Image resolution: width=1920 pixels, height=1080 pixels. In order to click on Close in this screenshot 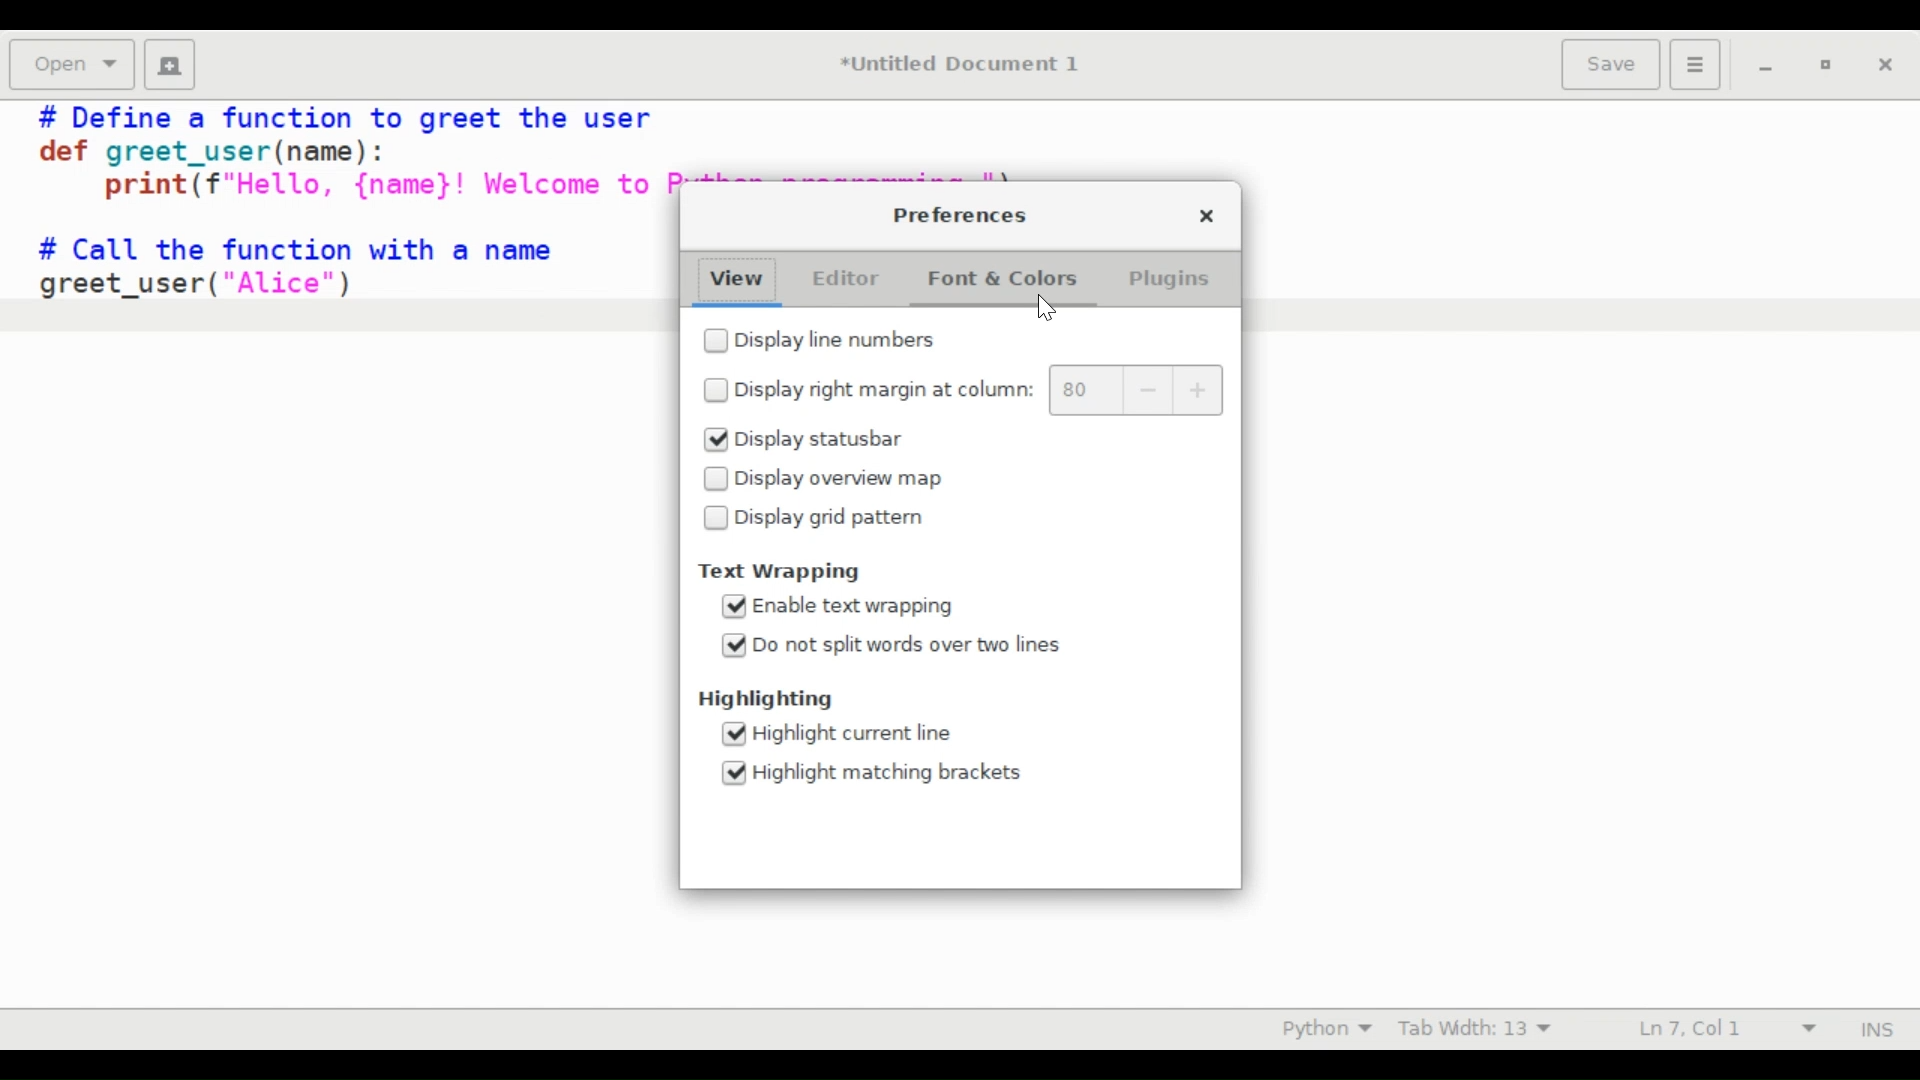, I will do `click(1883, 63)`.